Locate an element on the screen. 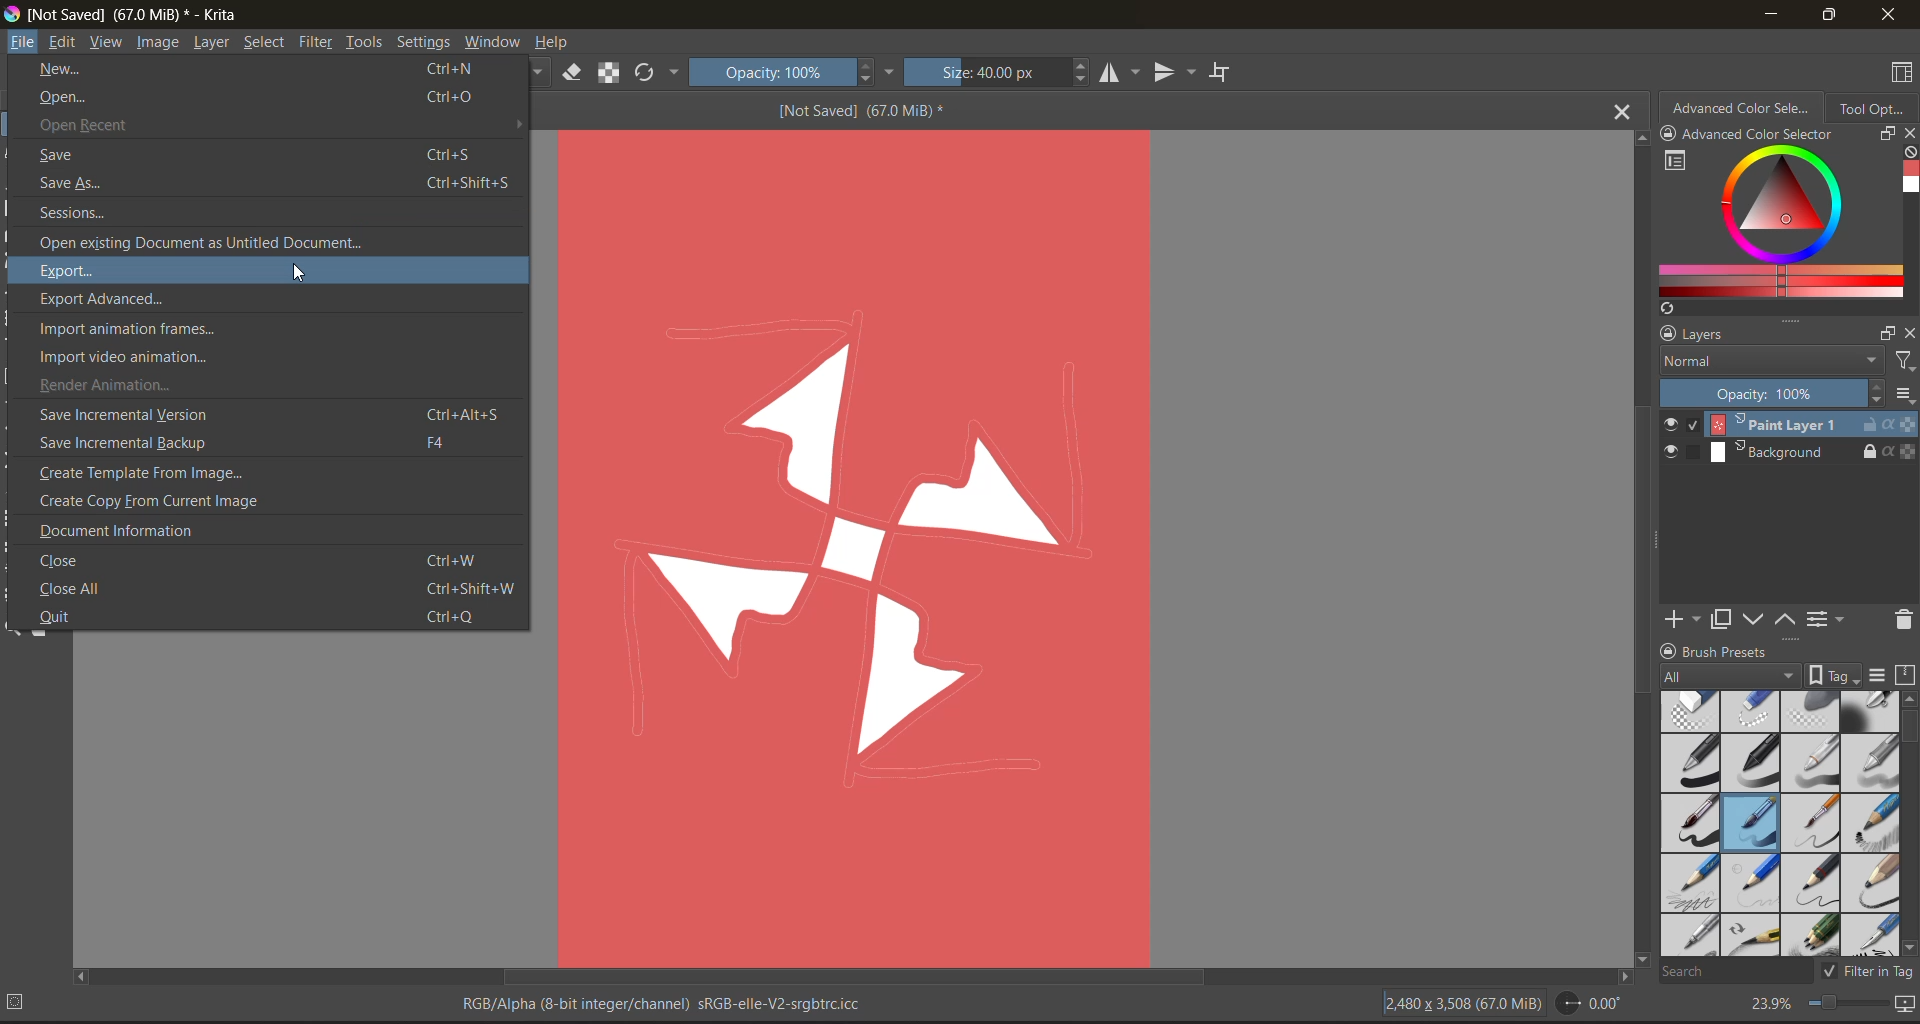 The image size is (1920, 1024). view or change the layer properties is located at coordinates (1827, 617).